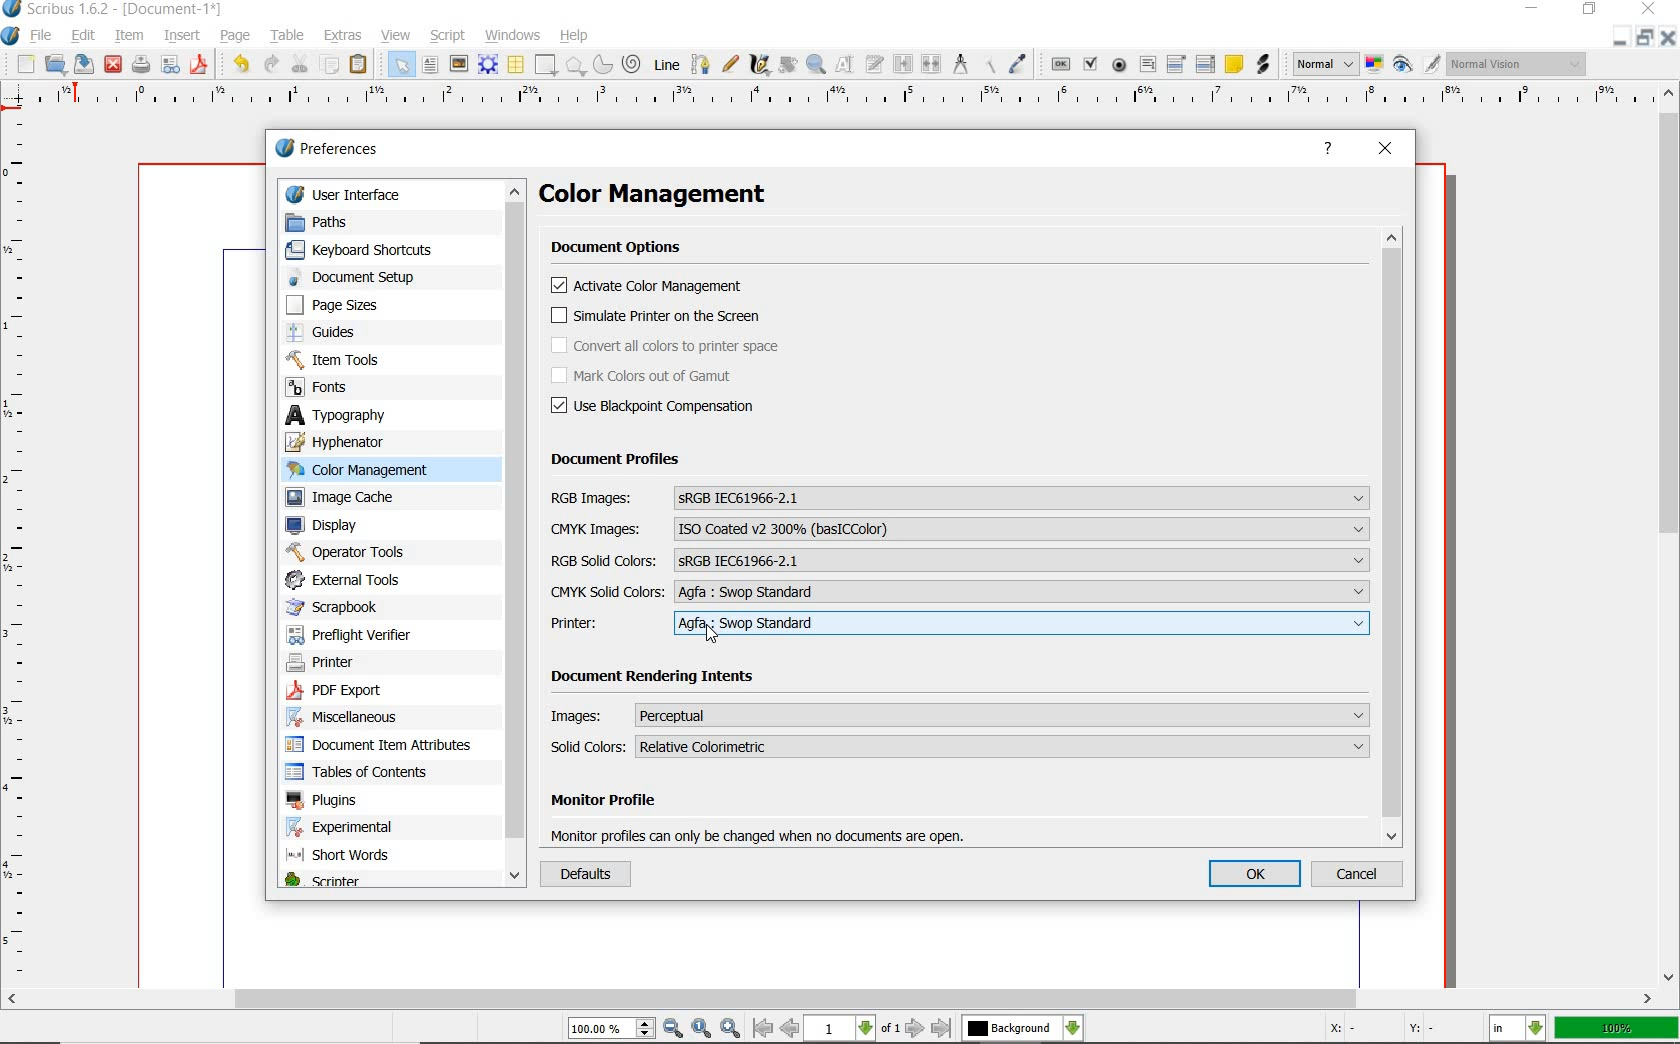 Image resolution: width=1680 pixels, height=1044 pixels. Describe the element at coordinates (349, 580) in the screenshot. I see `external tools` at that location.